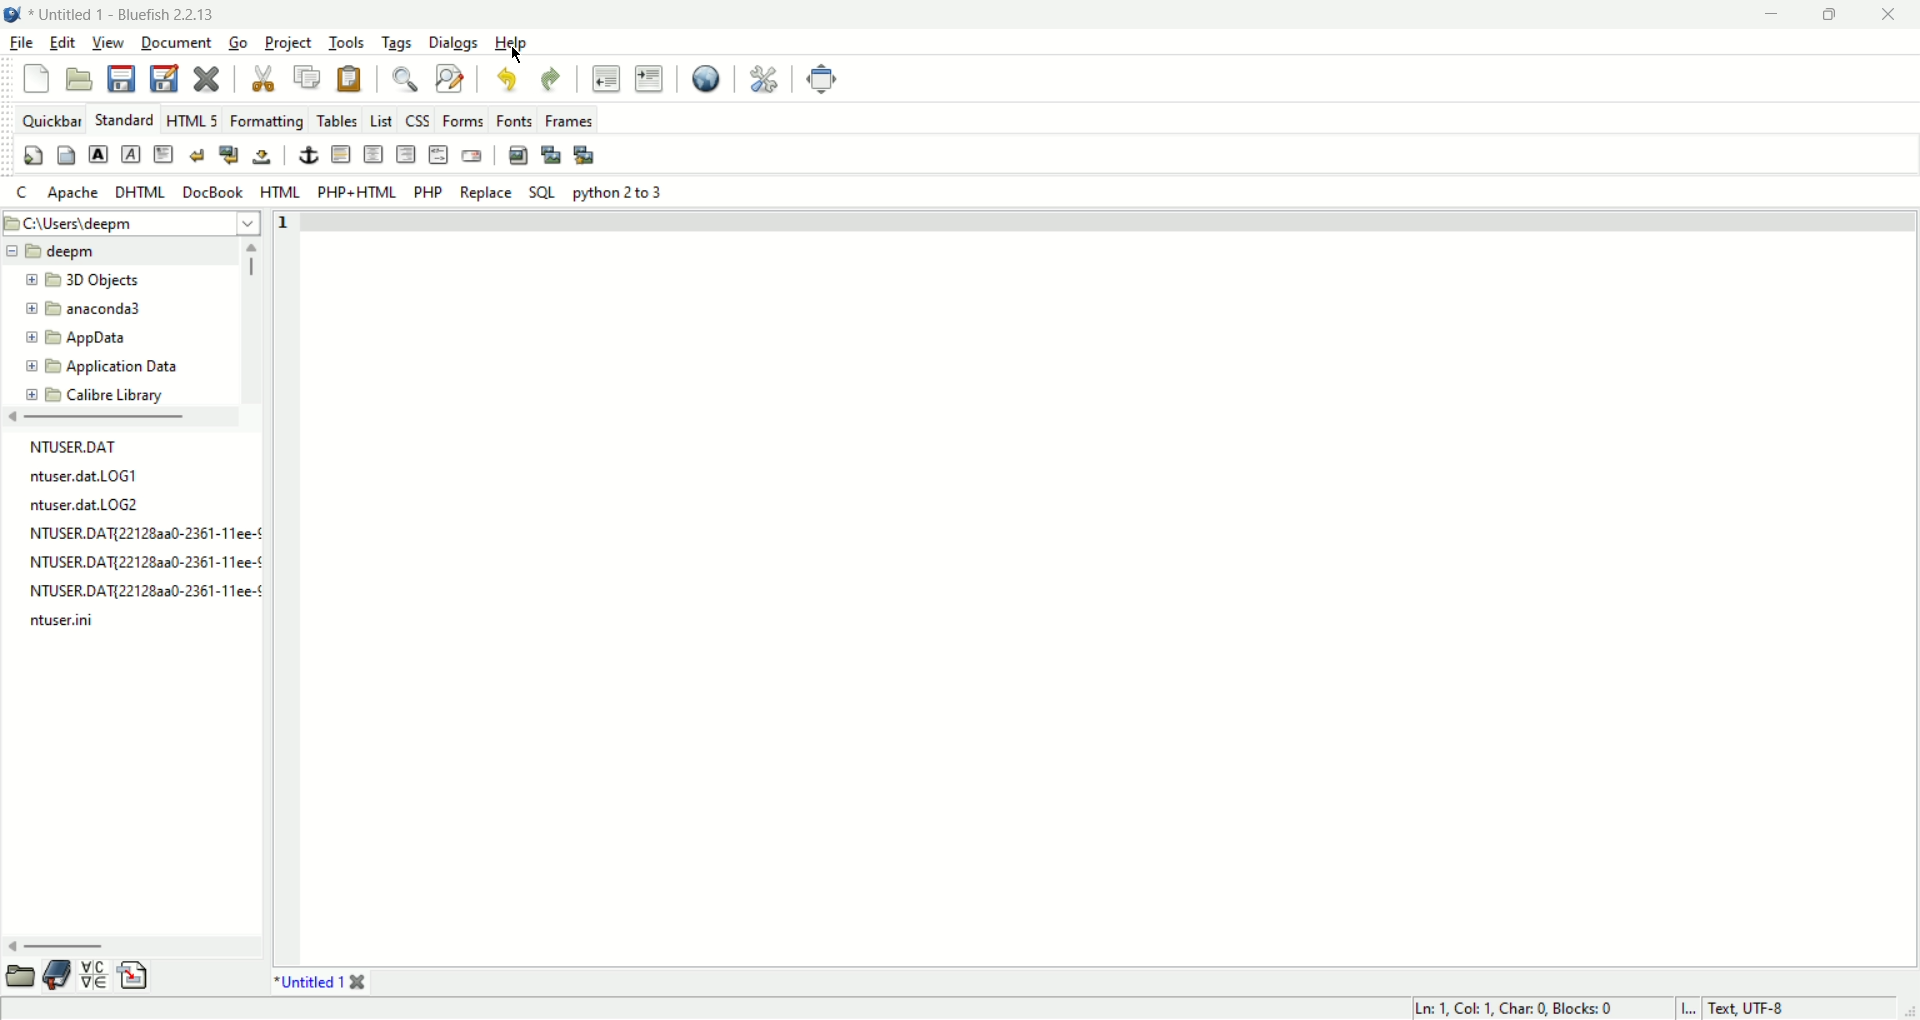  What do you see at coordinates (279, 192) in the screenshot?
I see `HTML` at bounding box center [279, 192].